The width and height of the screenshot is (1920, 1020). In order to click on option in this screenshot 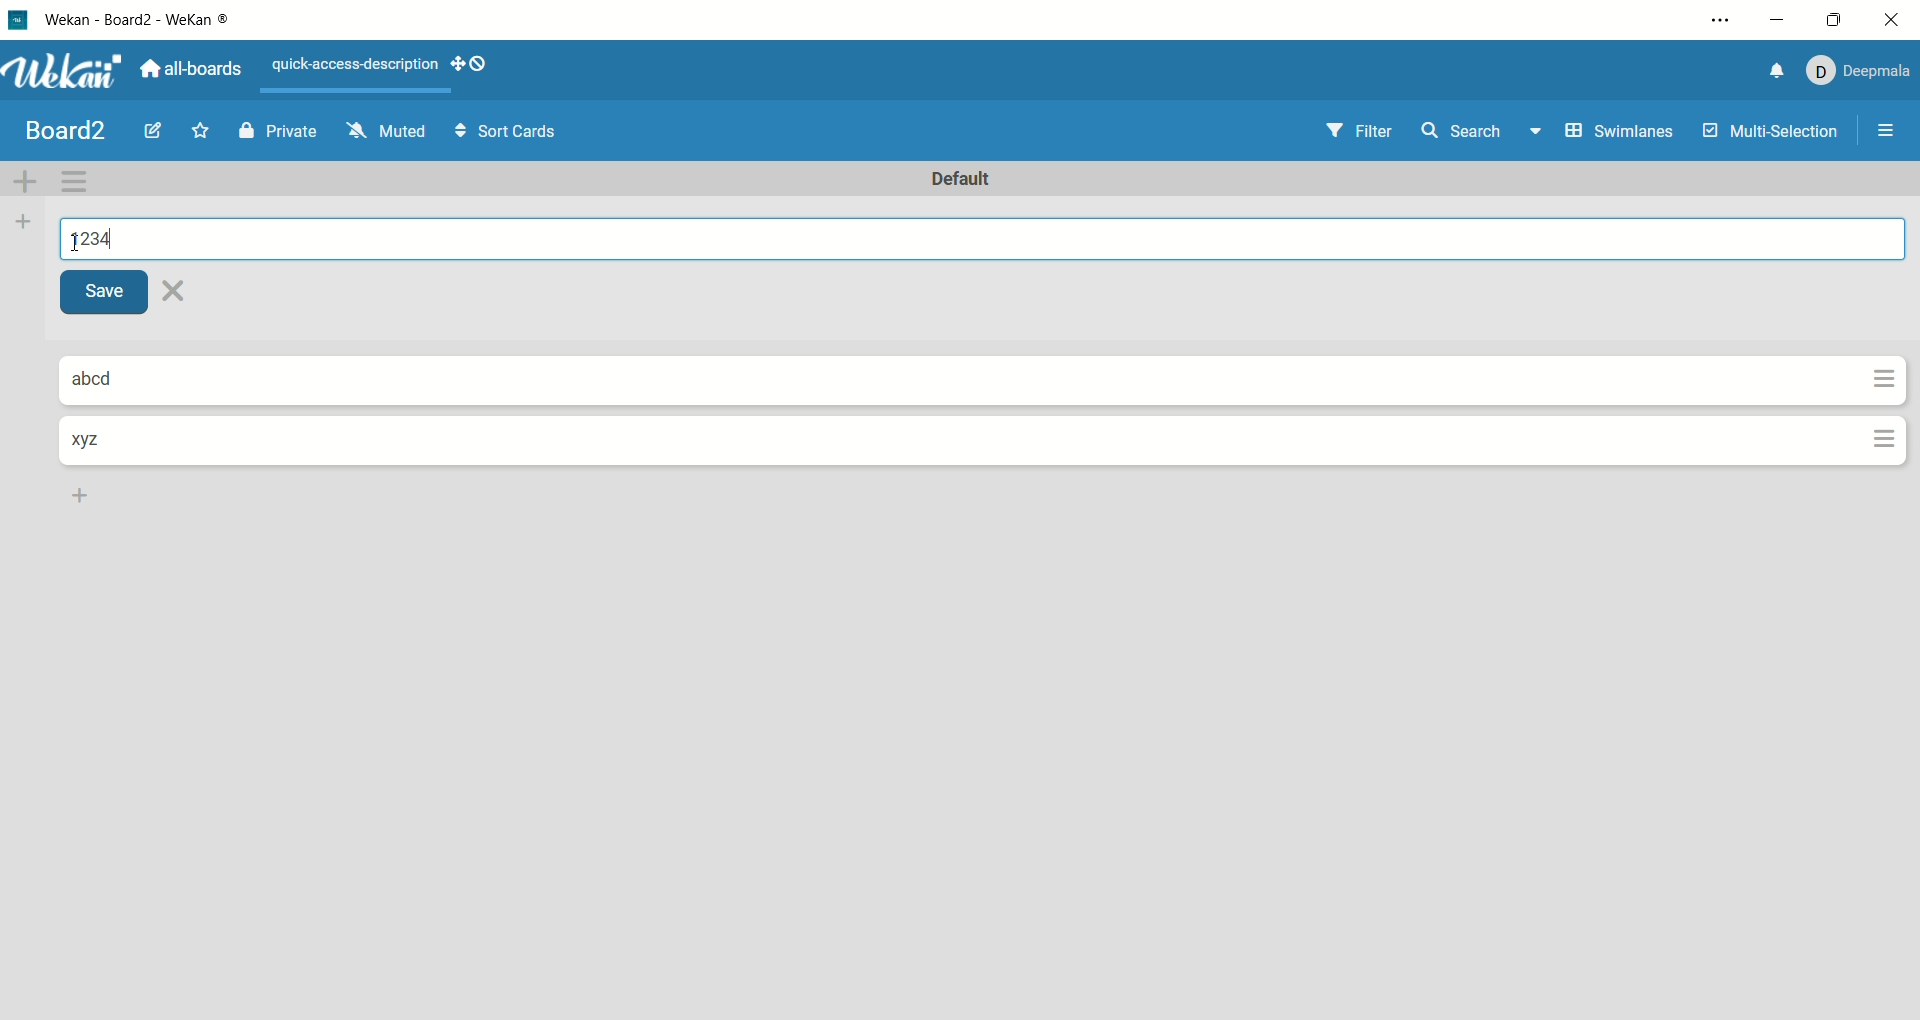, I will do `click(1889, 130)`.